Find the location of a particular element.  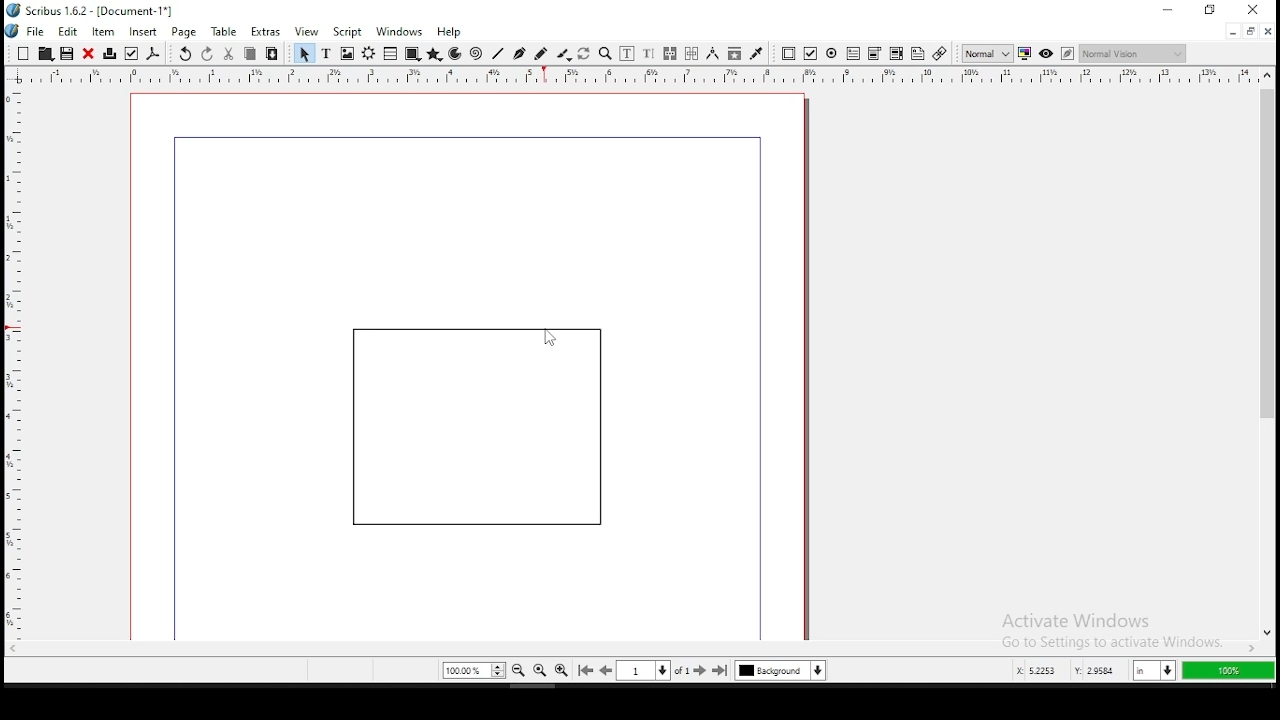

y: 2.9584 is located at coordinates (1094, 671).